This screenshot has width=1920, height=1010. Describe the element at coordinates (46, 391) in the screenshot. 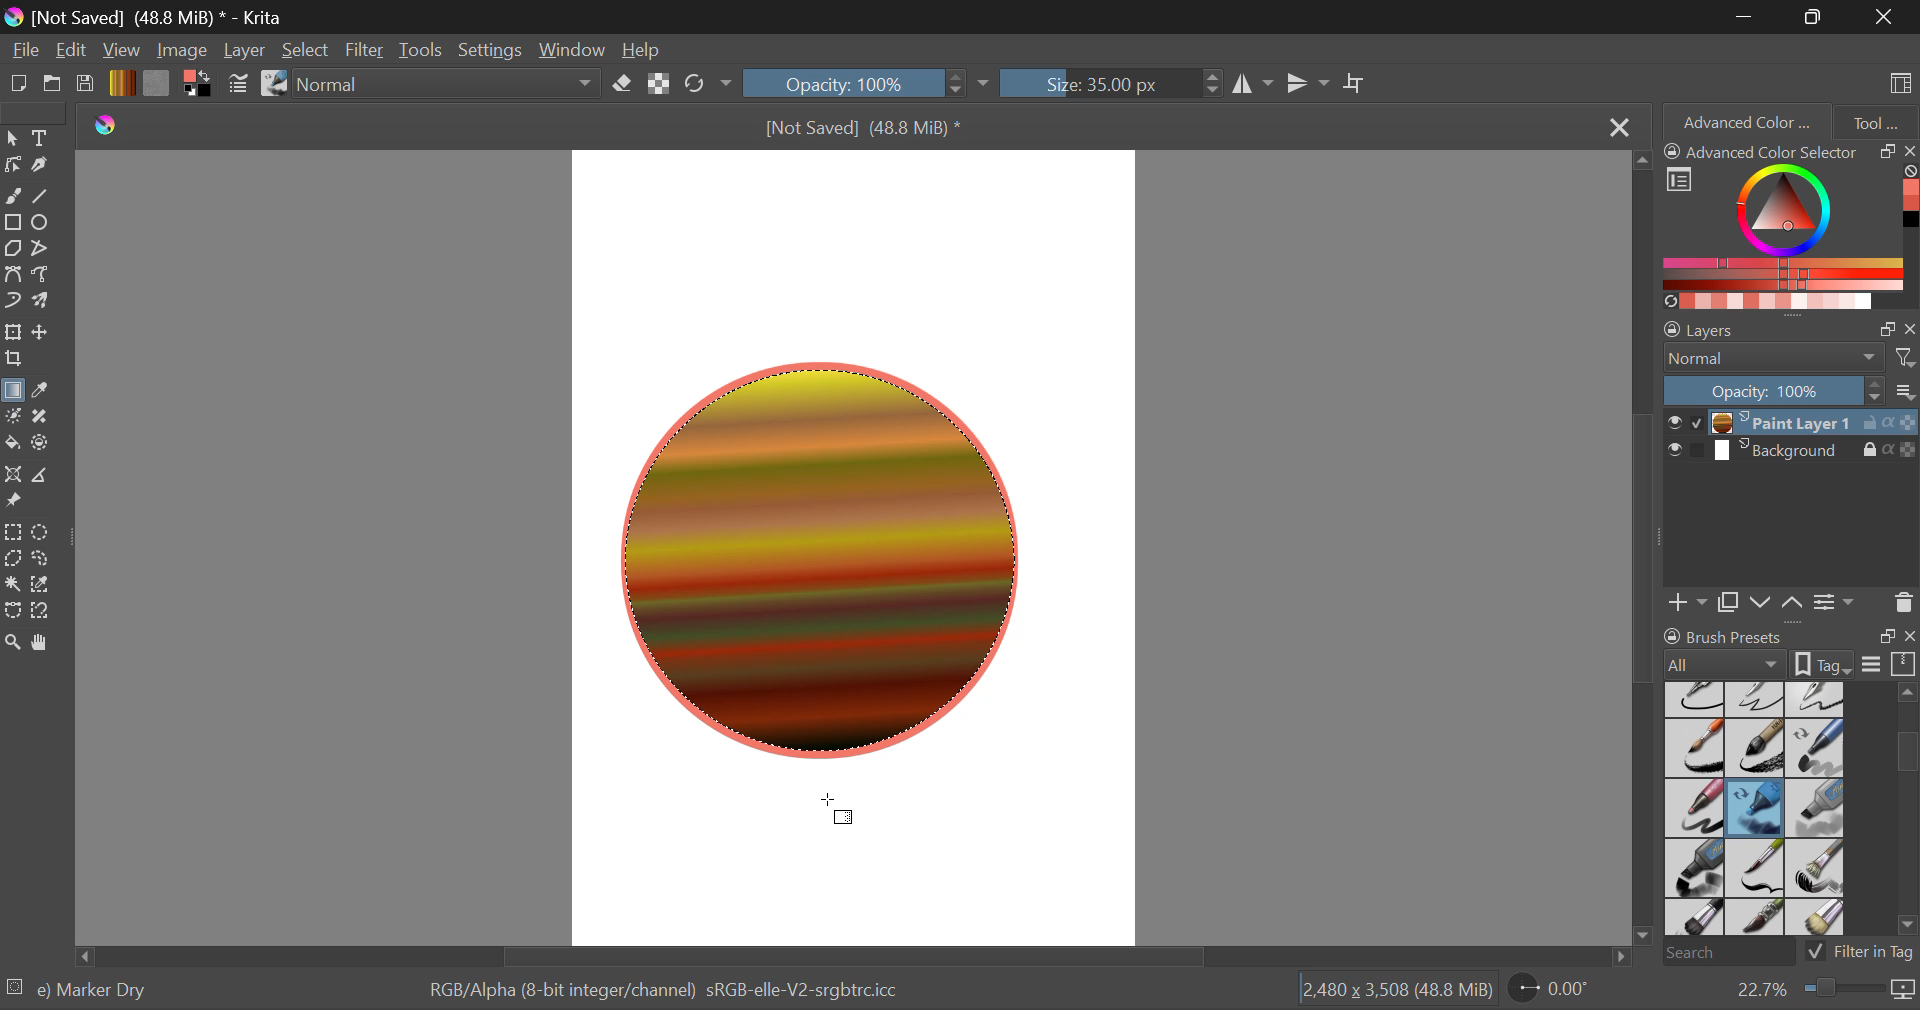

I see `Eyedropper` at that location.